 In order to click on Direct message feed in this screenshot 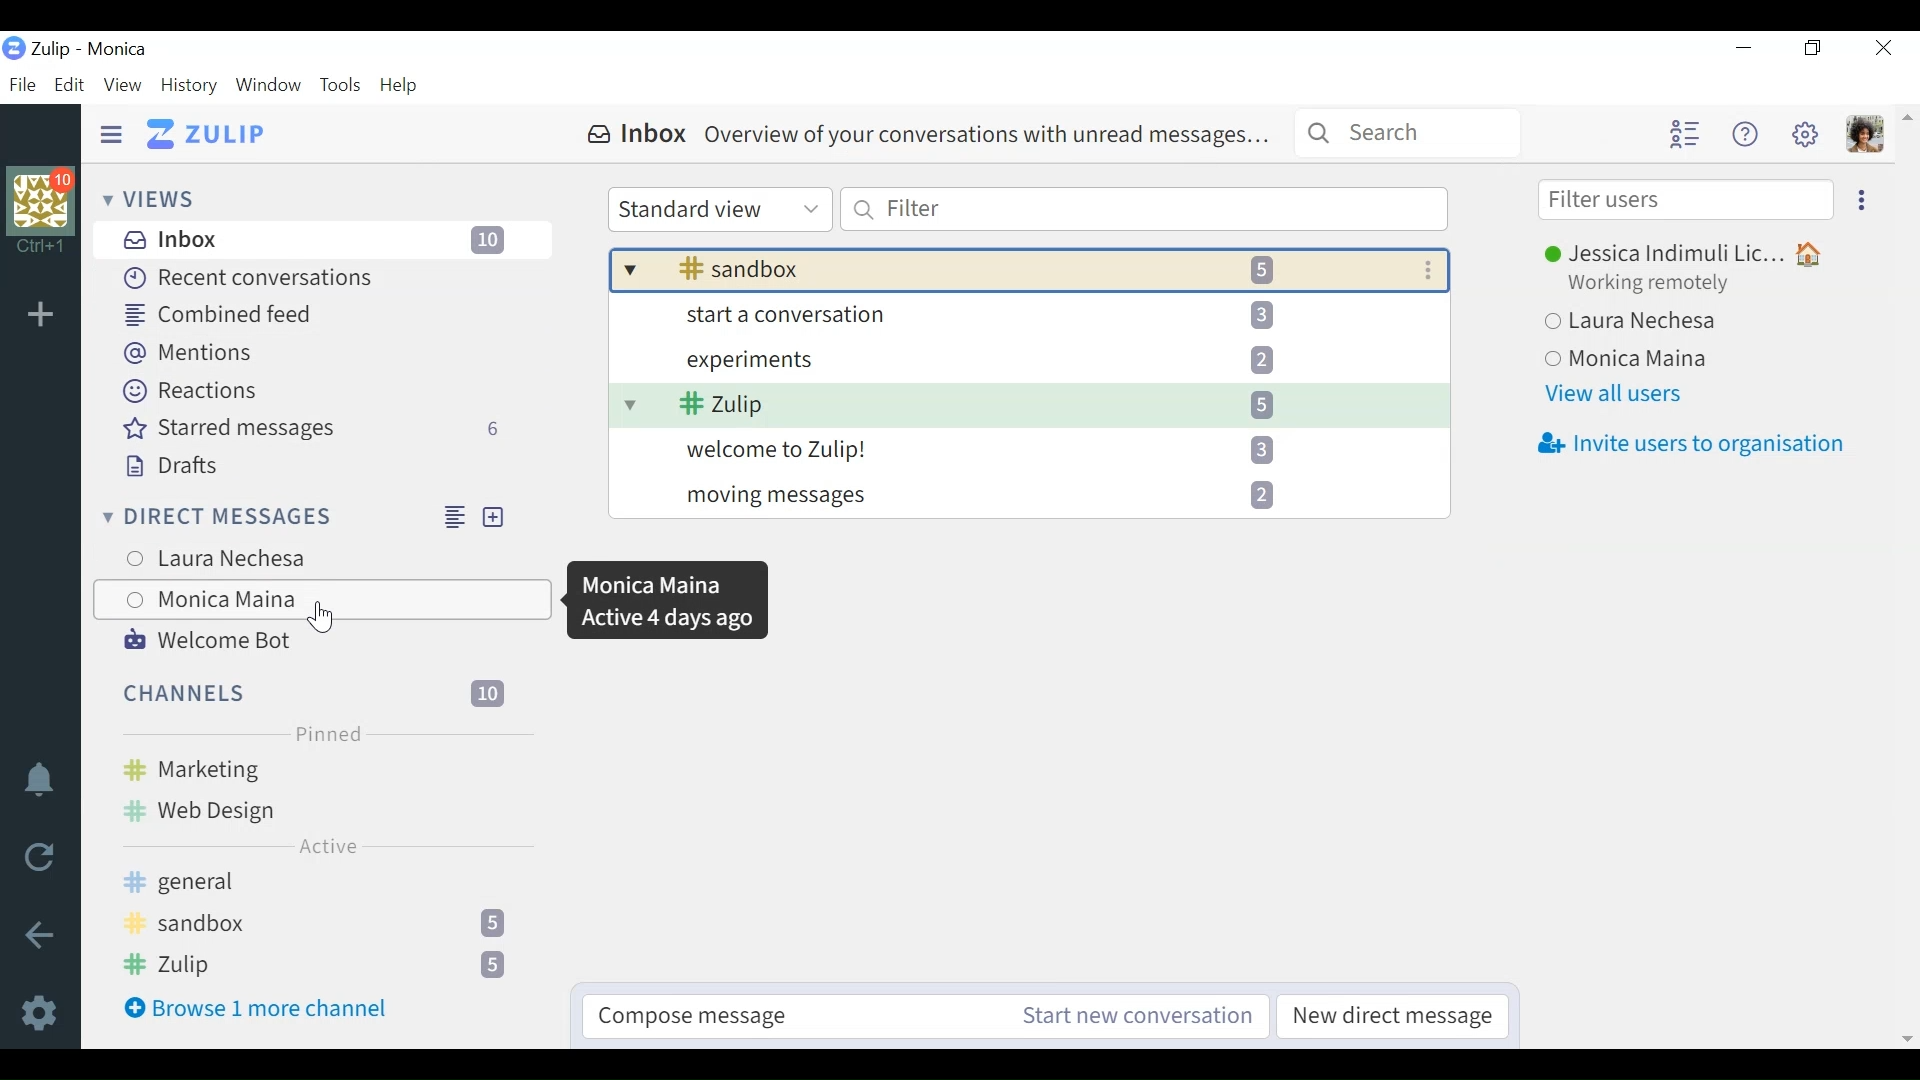, I will do `click(455, 516)`.